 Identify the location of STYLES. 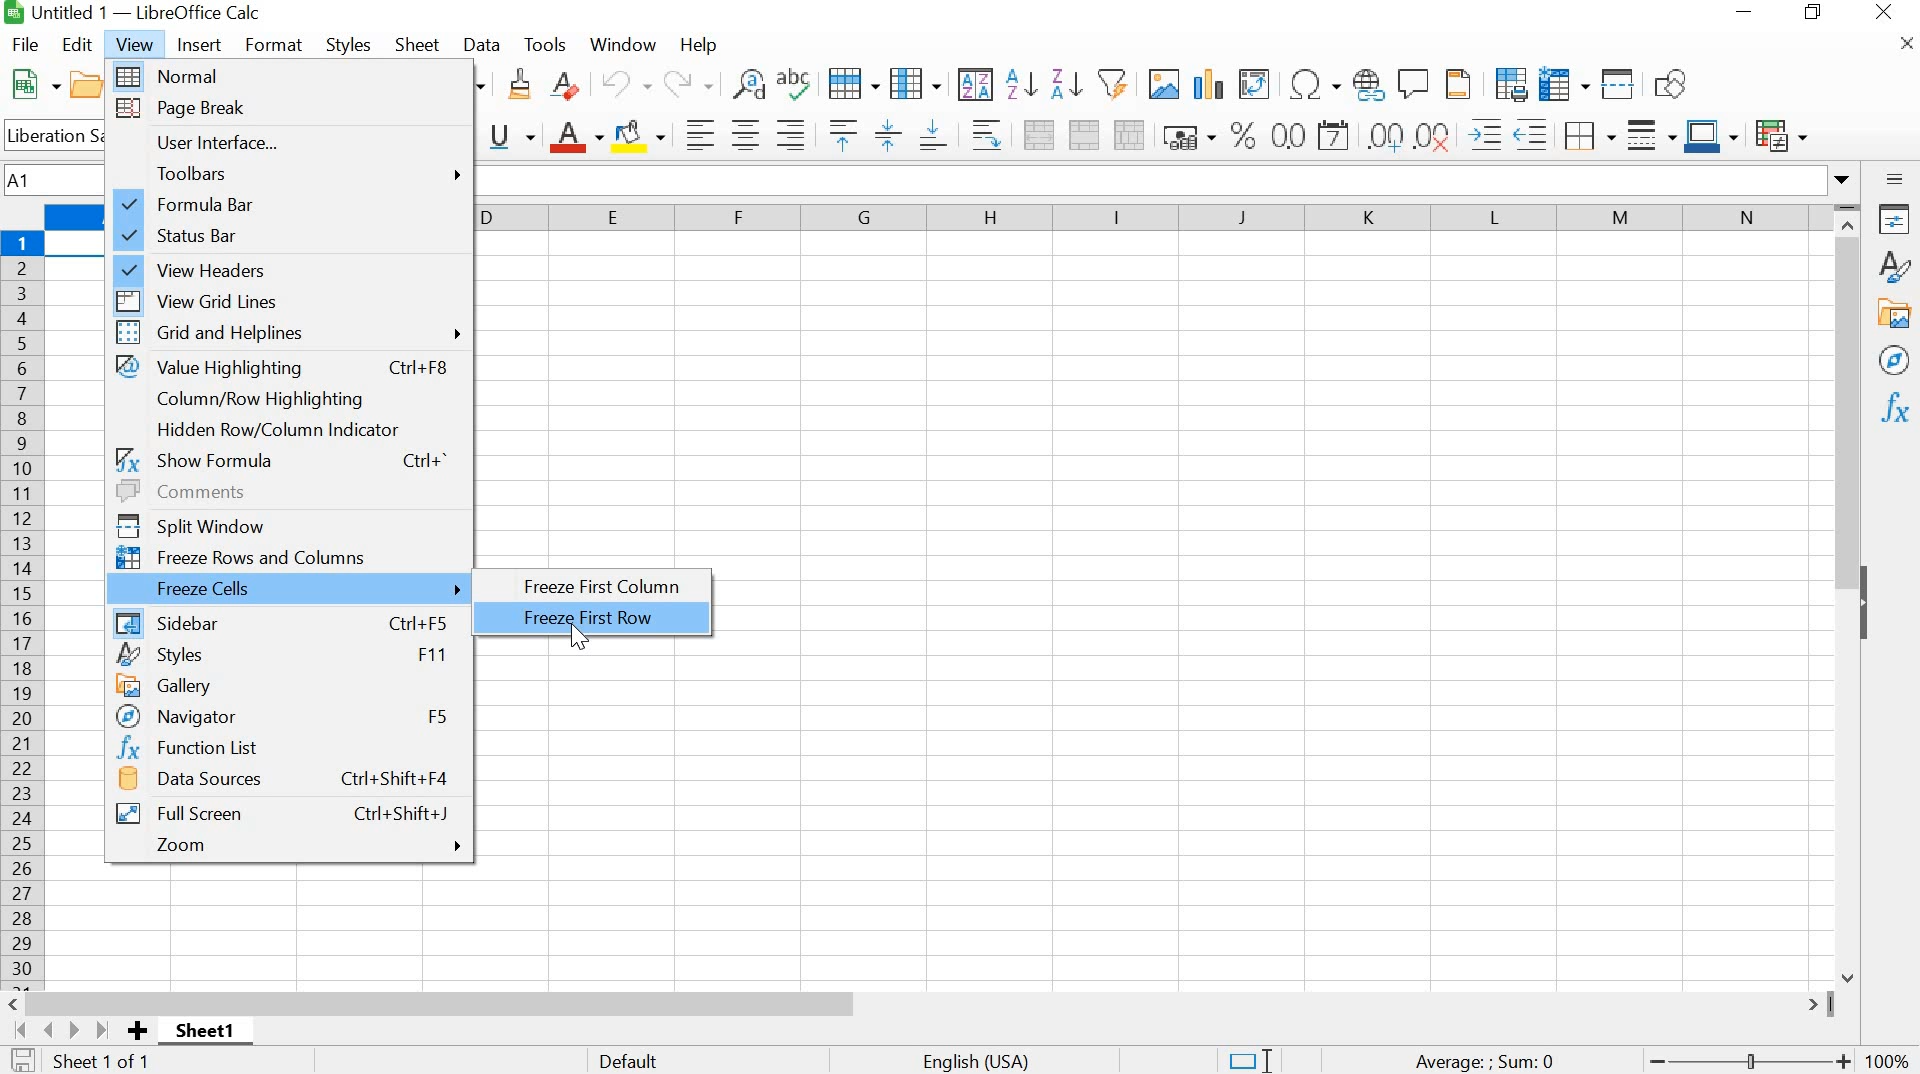
(285, 654).